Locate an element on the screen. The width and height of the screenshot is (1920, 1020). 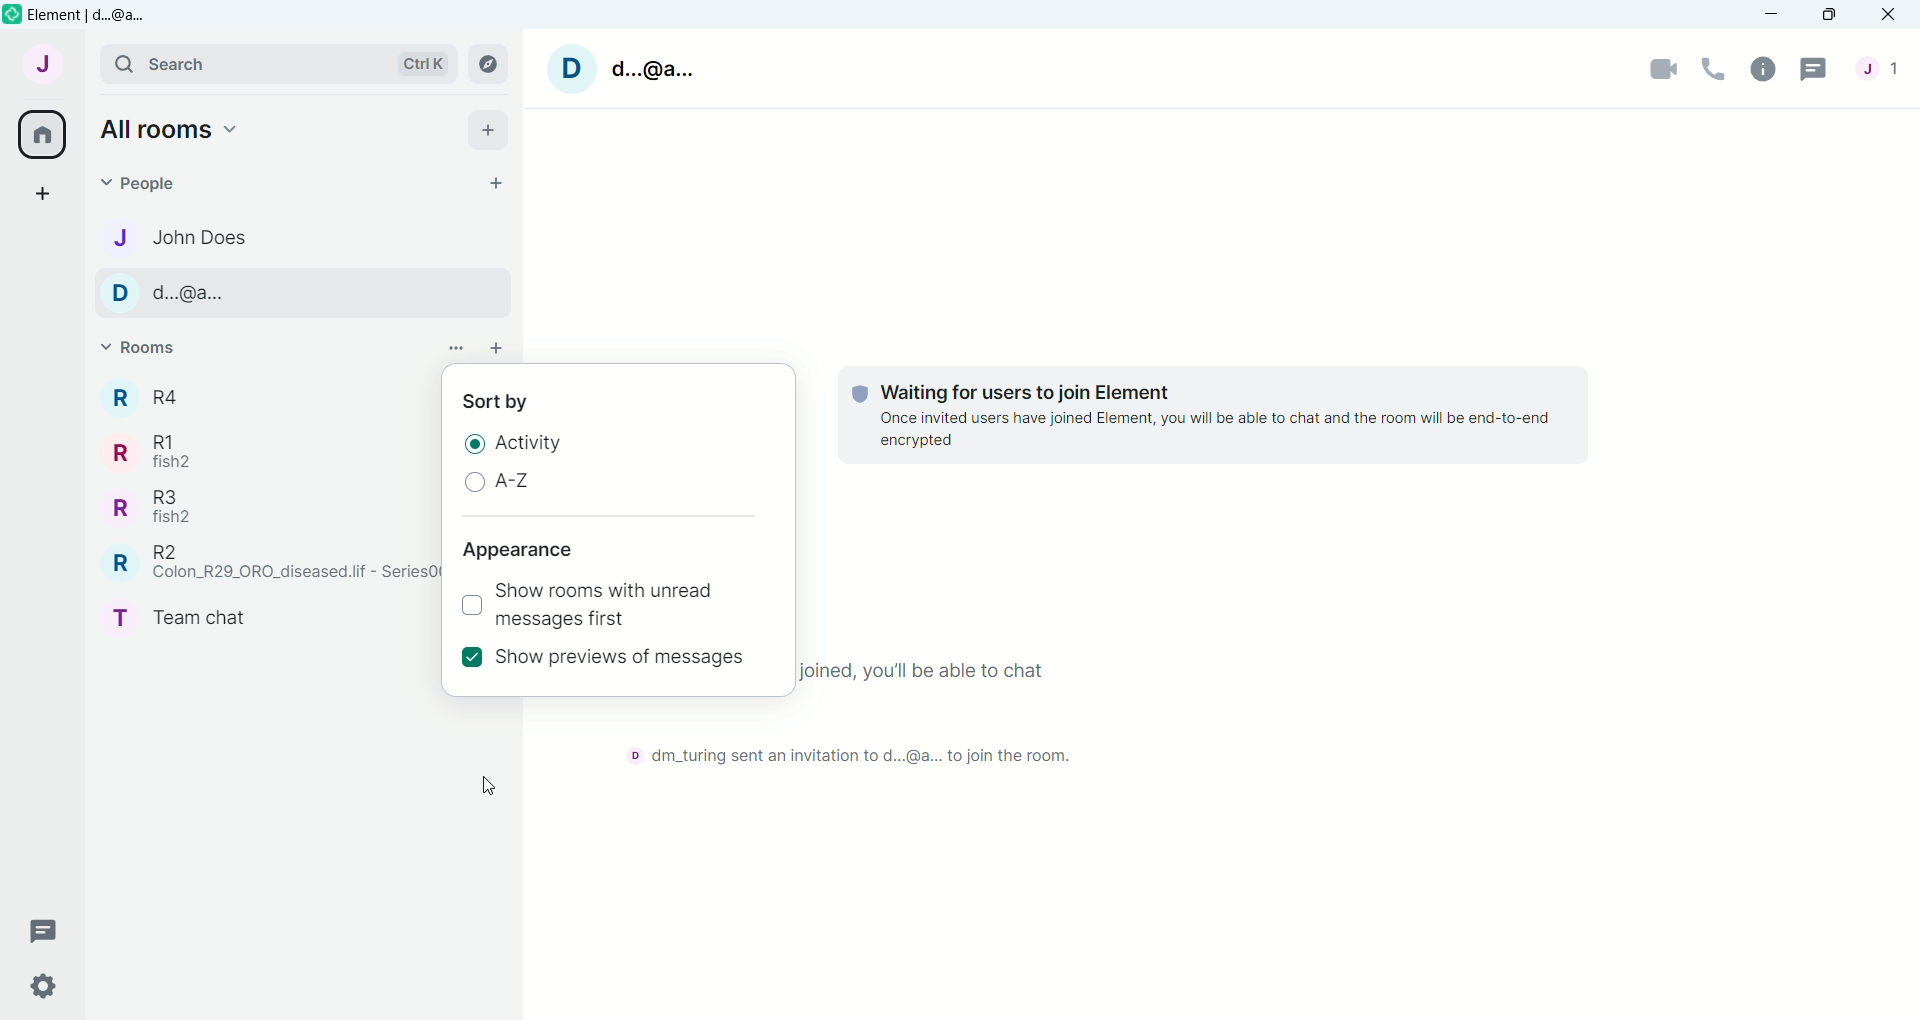
explore rooms is located at coordinates (488, 64).